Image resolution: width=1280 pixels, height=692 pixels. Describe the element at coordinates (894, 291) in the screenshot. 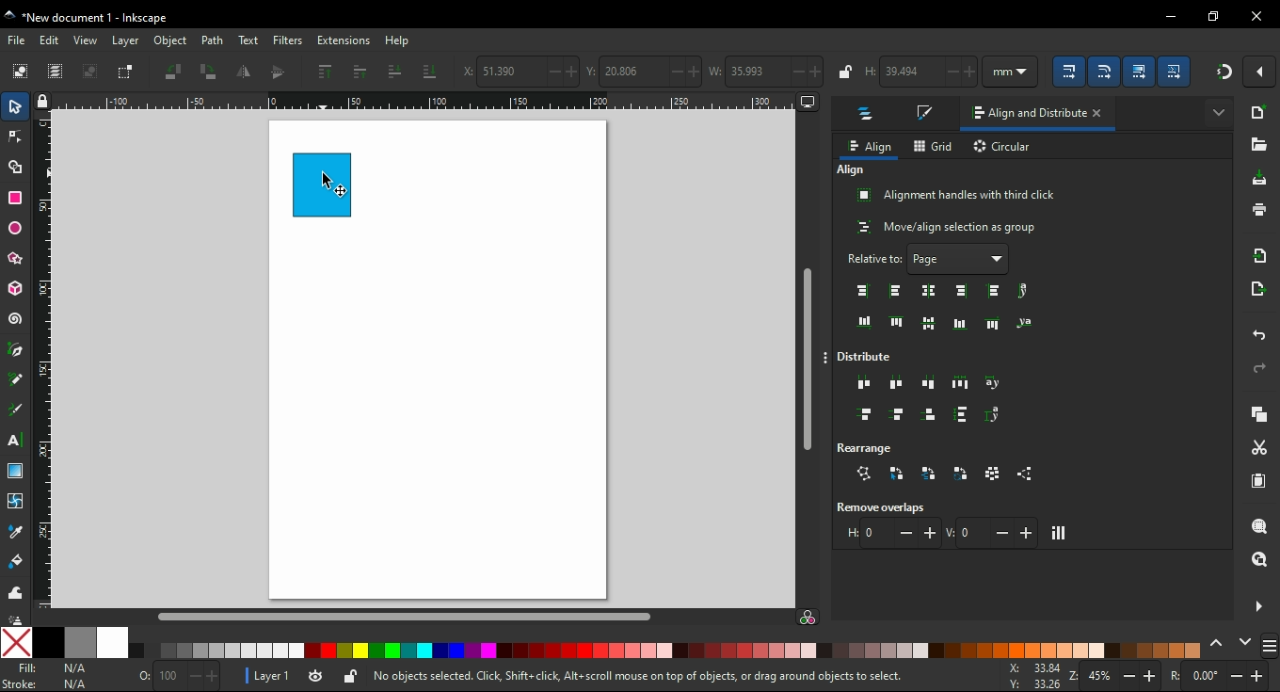

I see `align left edges` at that location.